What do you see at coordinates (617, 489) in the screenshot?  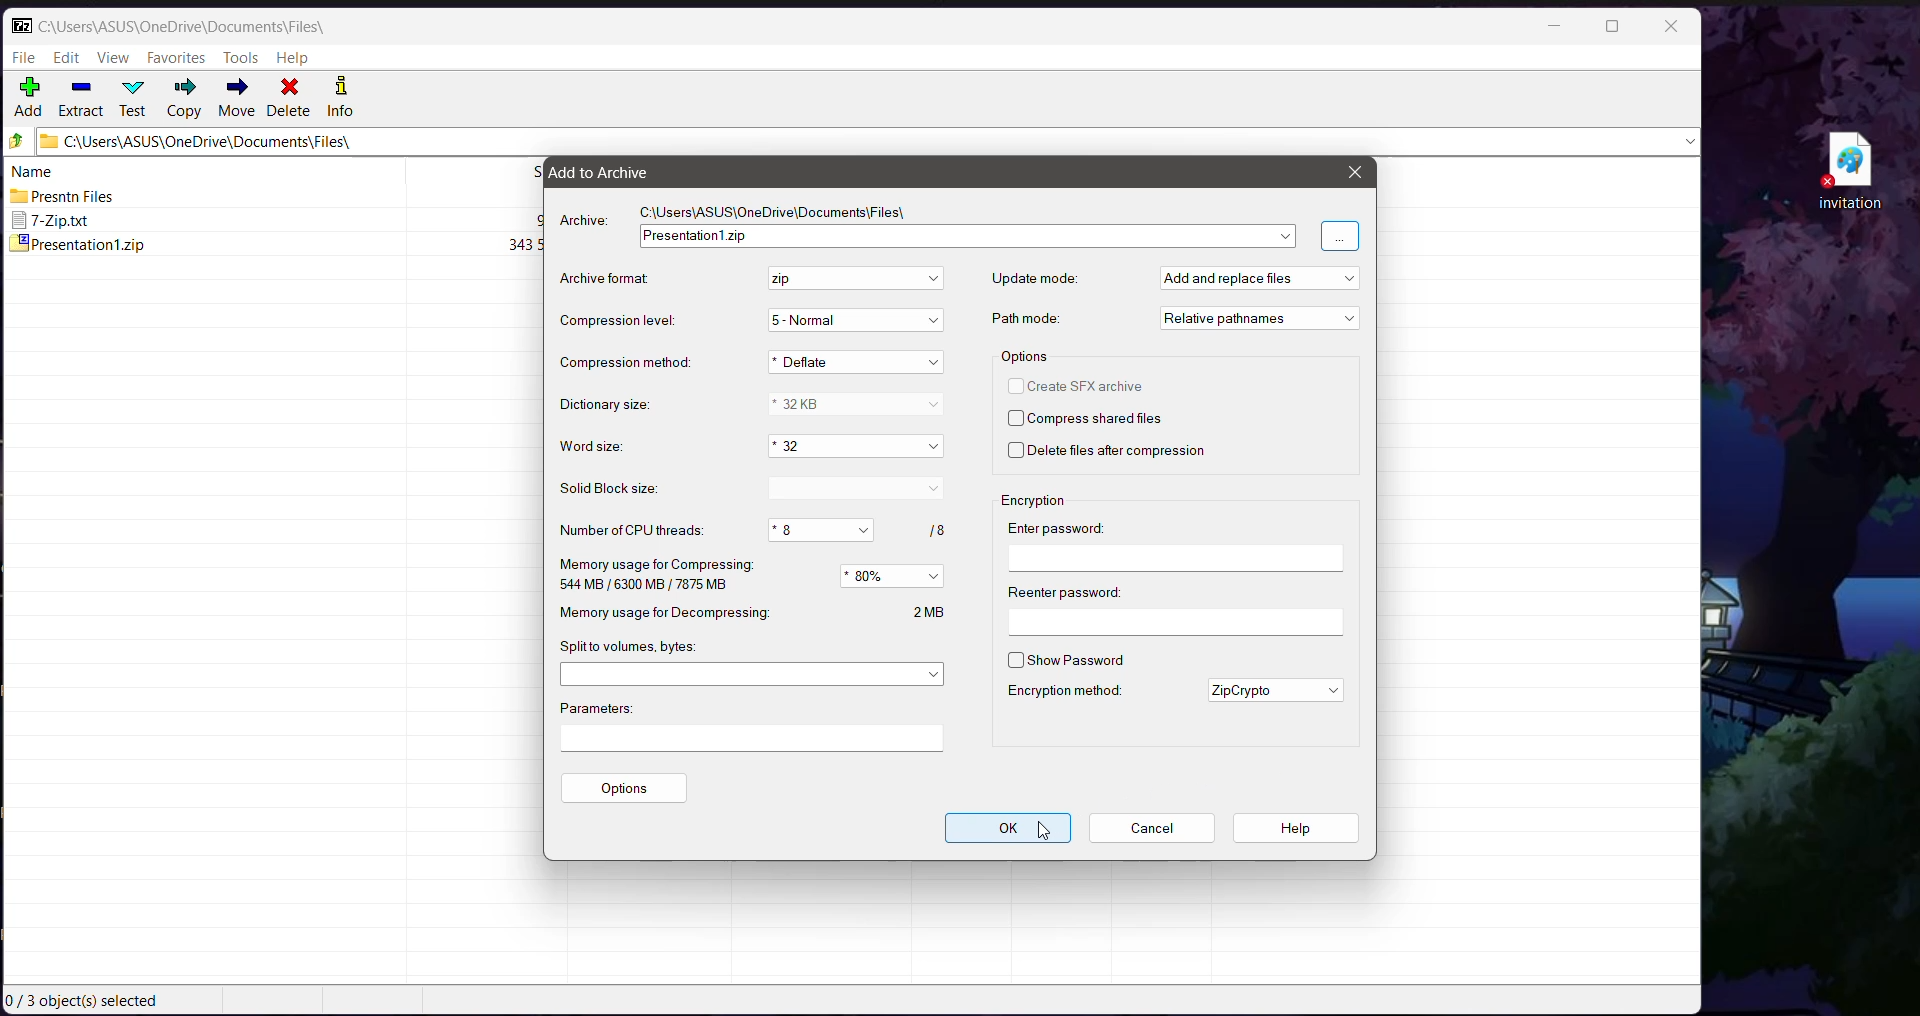 I see `Solid Block Size` at bounding box center [617, 489].